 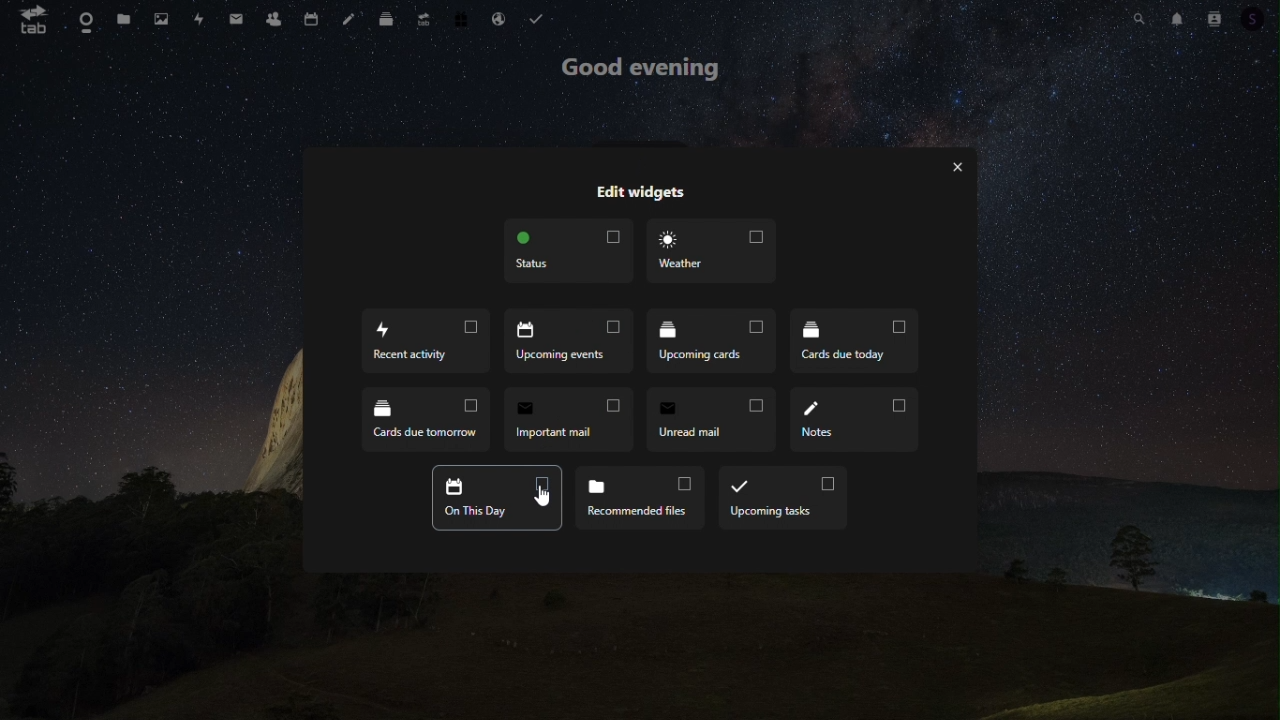 What do you see at coordinates (424, 18) in the screenshot?
I see `upgrade` at bounding box center [424, 18].